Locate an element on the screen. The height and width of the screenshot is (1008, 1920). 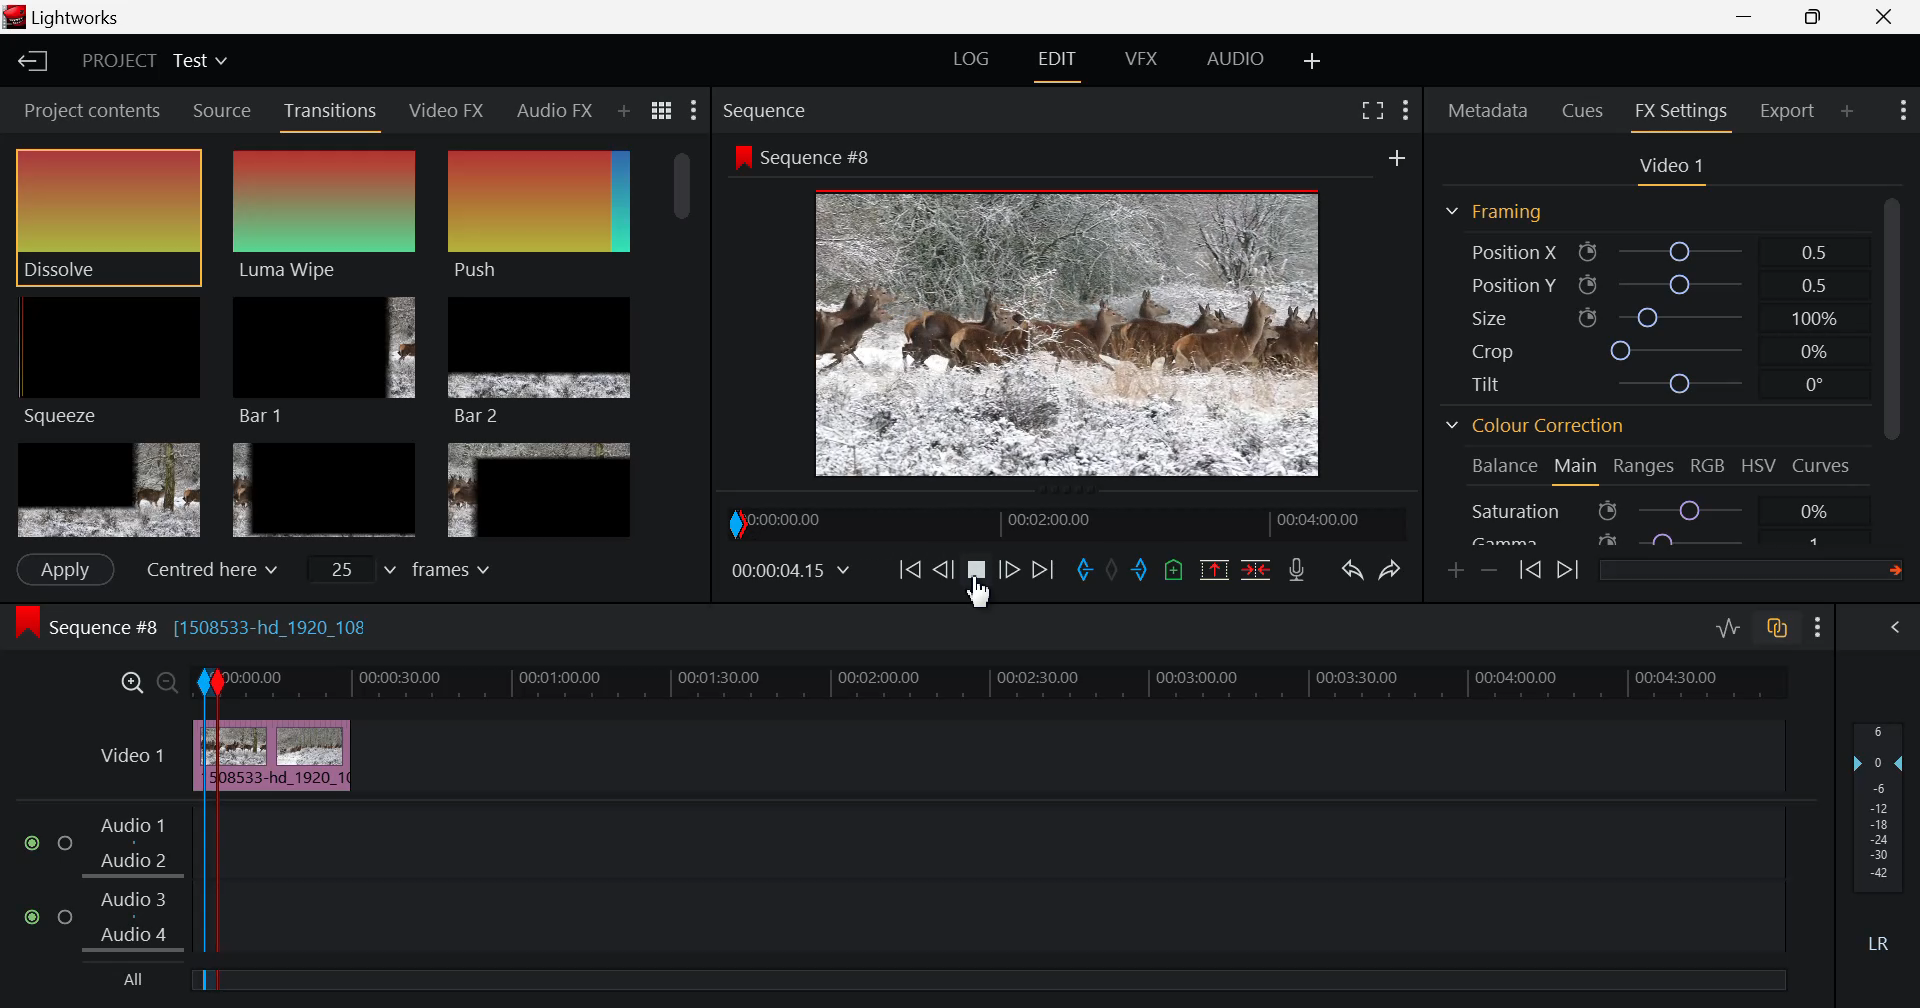
Next keyframe is located at coordinates (1568, 572).